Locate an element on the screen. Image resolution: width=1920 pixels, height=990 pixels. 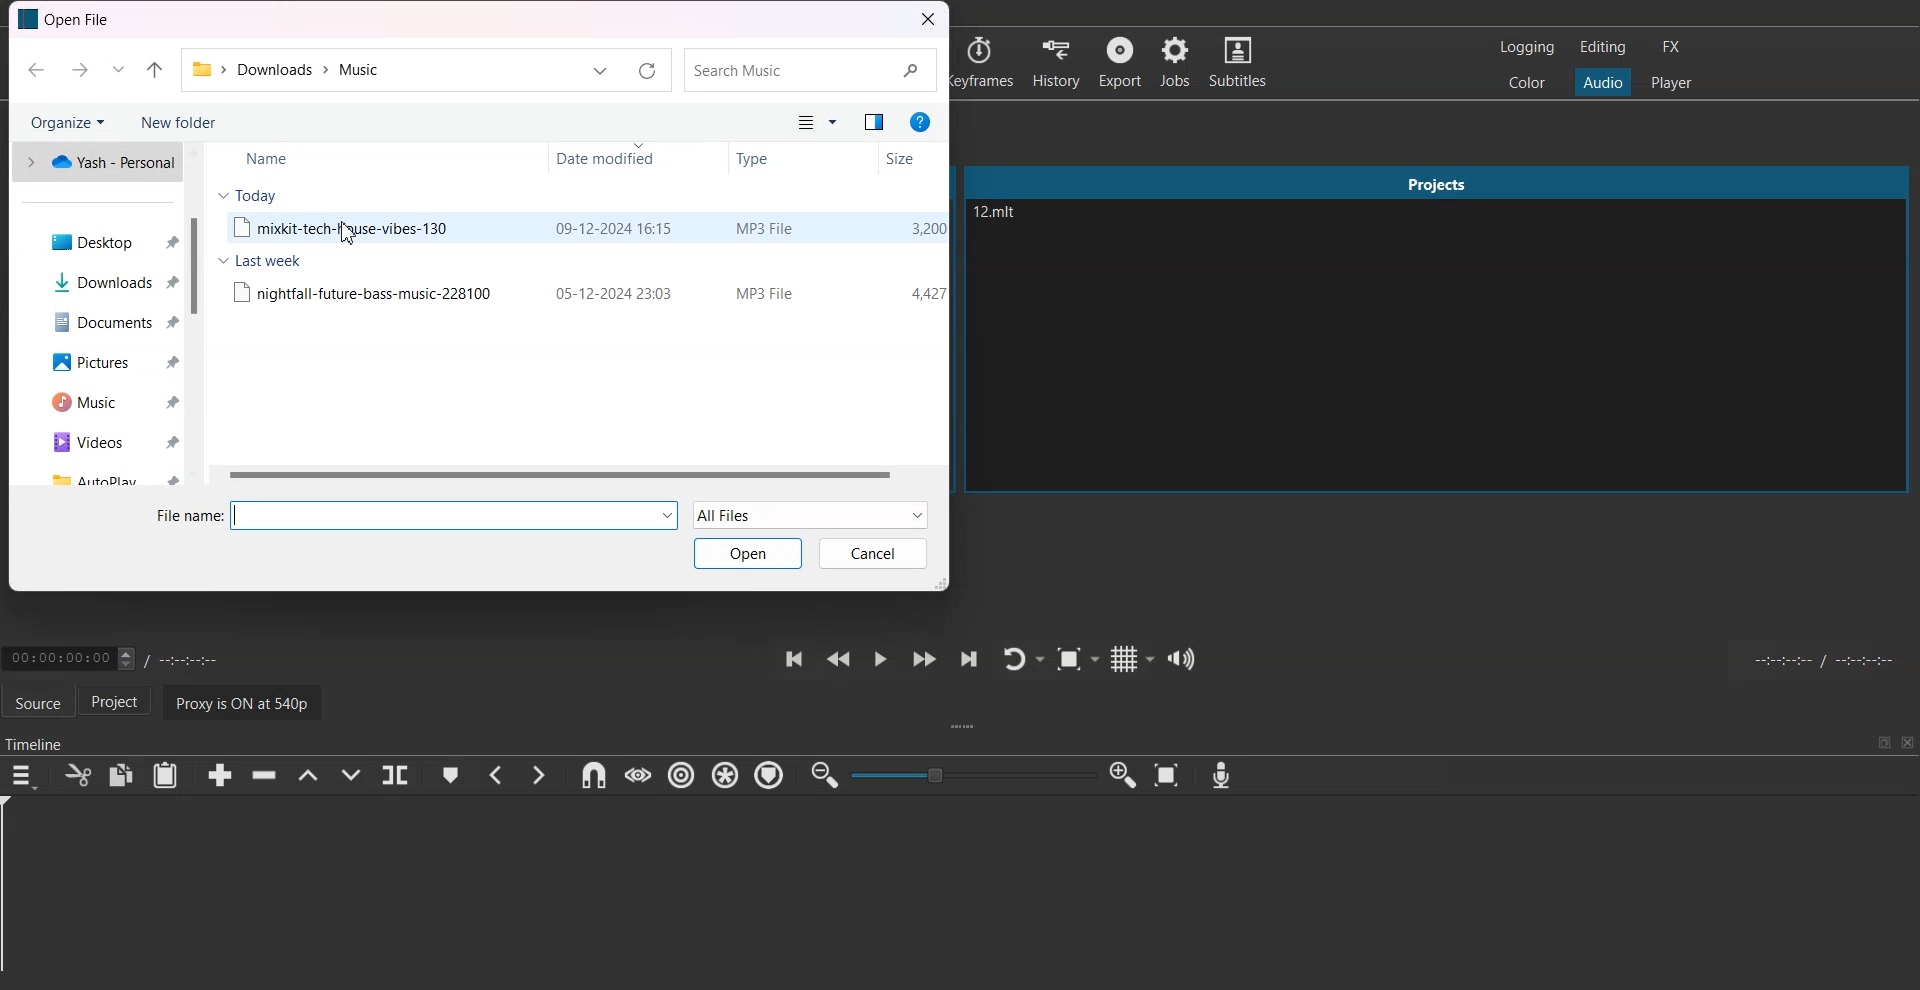
Ripple marketers is located at coordinates (770, 776).